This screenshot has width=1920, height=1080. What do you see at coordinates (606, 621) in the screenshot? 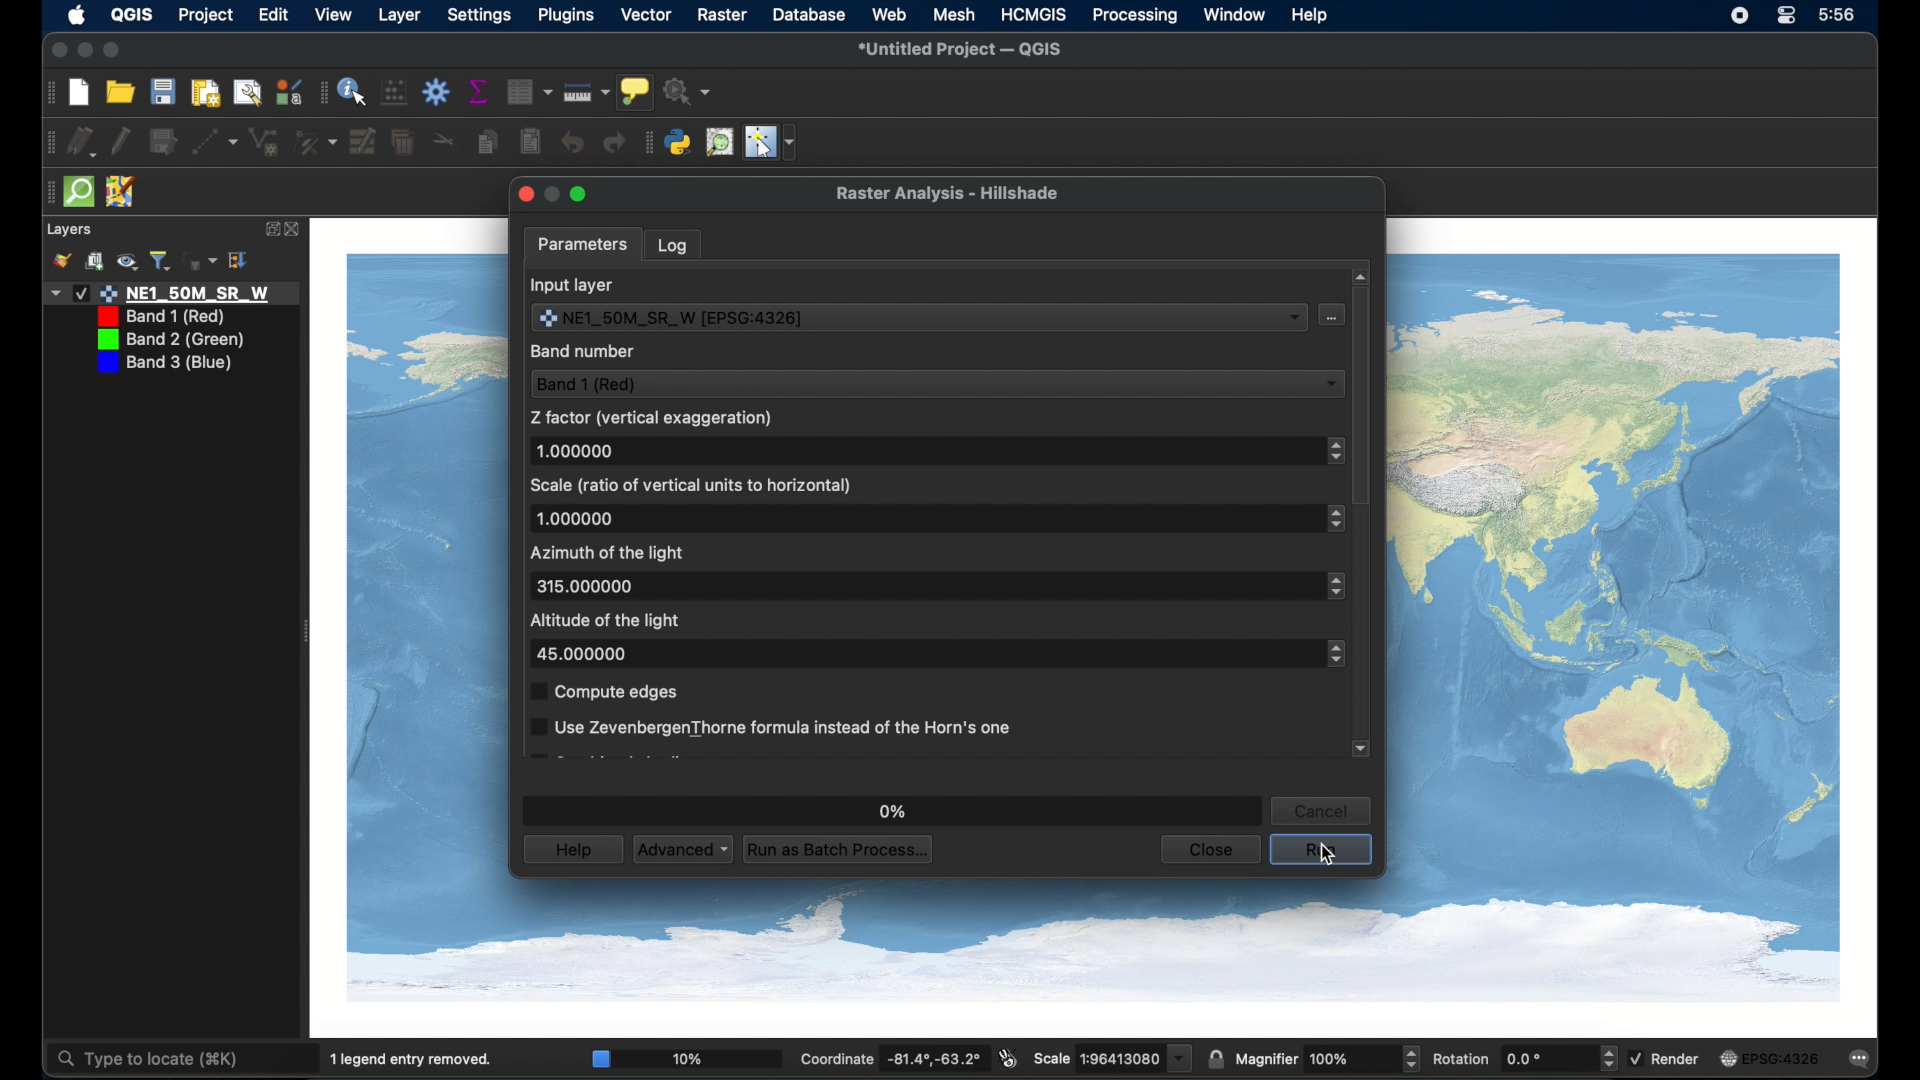
I see `altitude of the light` at bounding box center [606, 621].